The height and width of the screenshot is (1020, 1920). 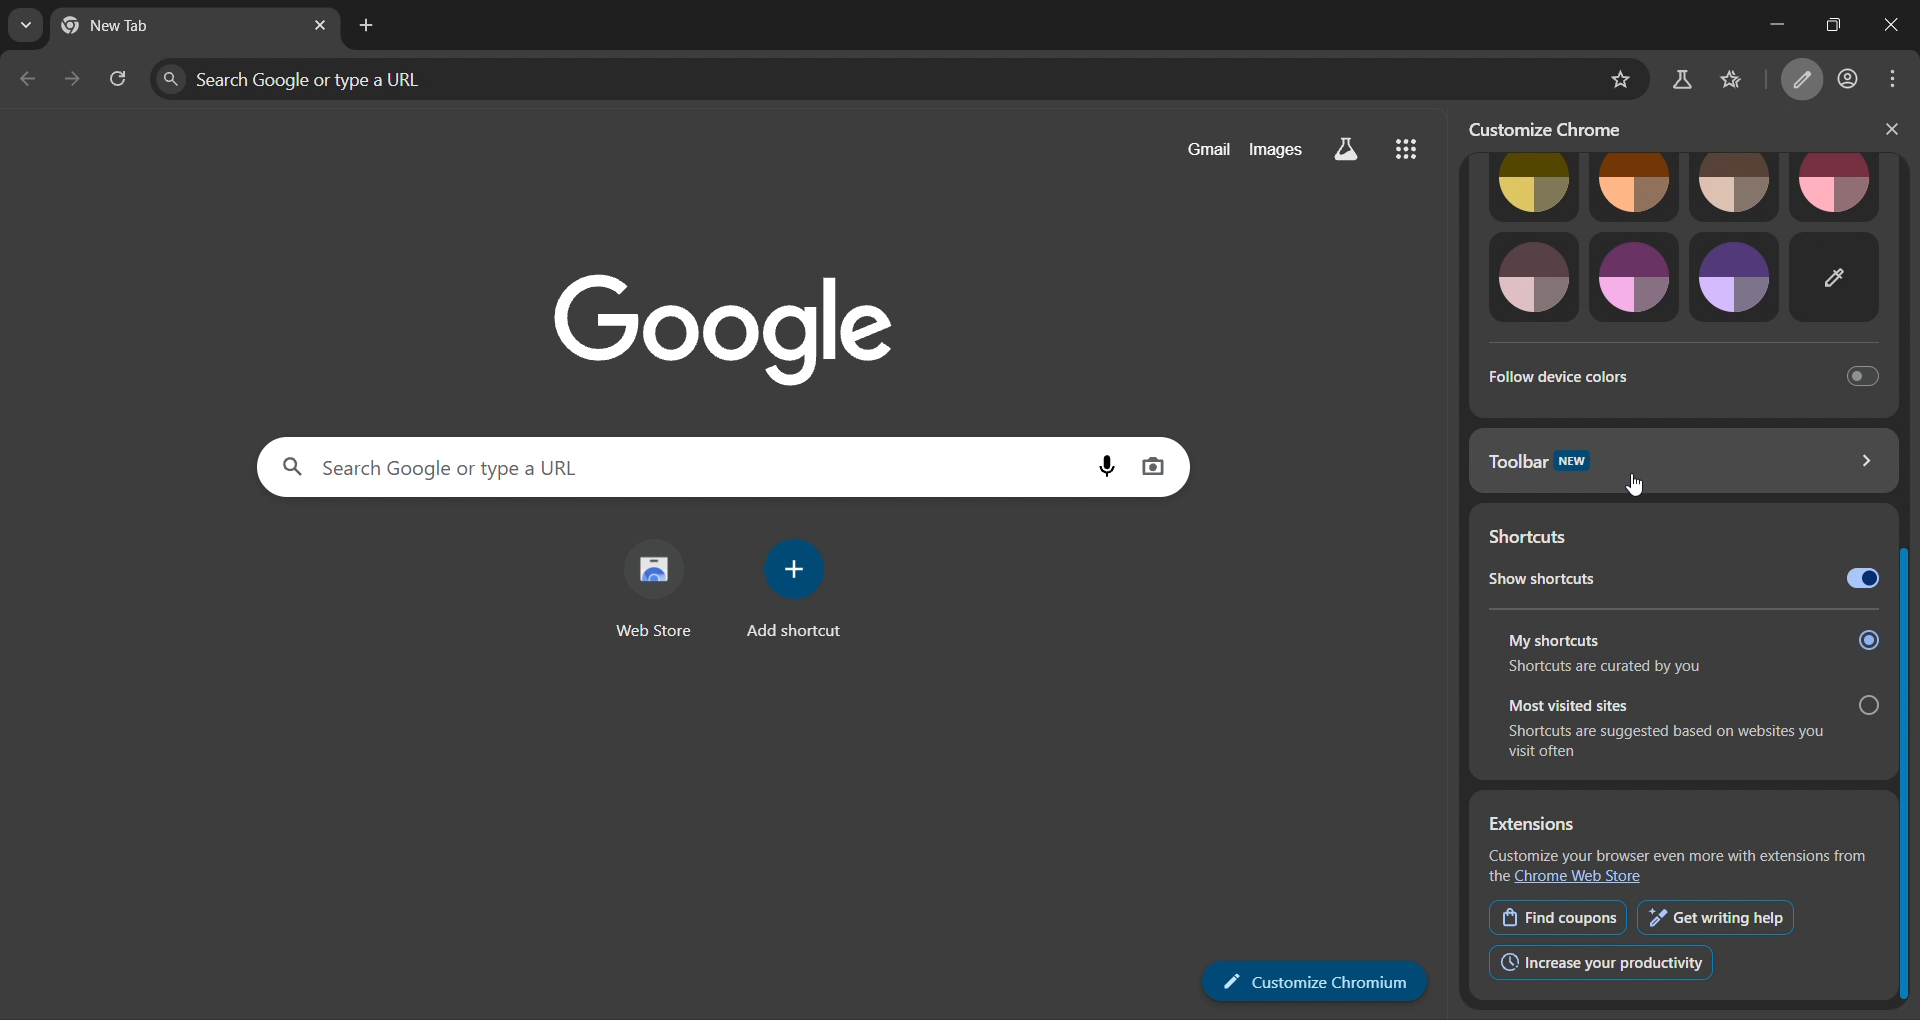 What do you see at coordinates (1859, 580) in the screenshot?
I see `toggle` at bounding box center [1859, 580].